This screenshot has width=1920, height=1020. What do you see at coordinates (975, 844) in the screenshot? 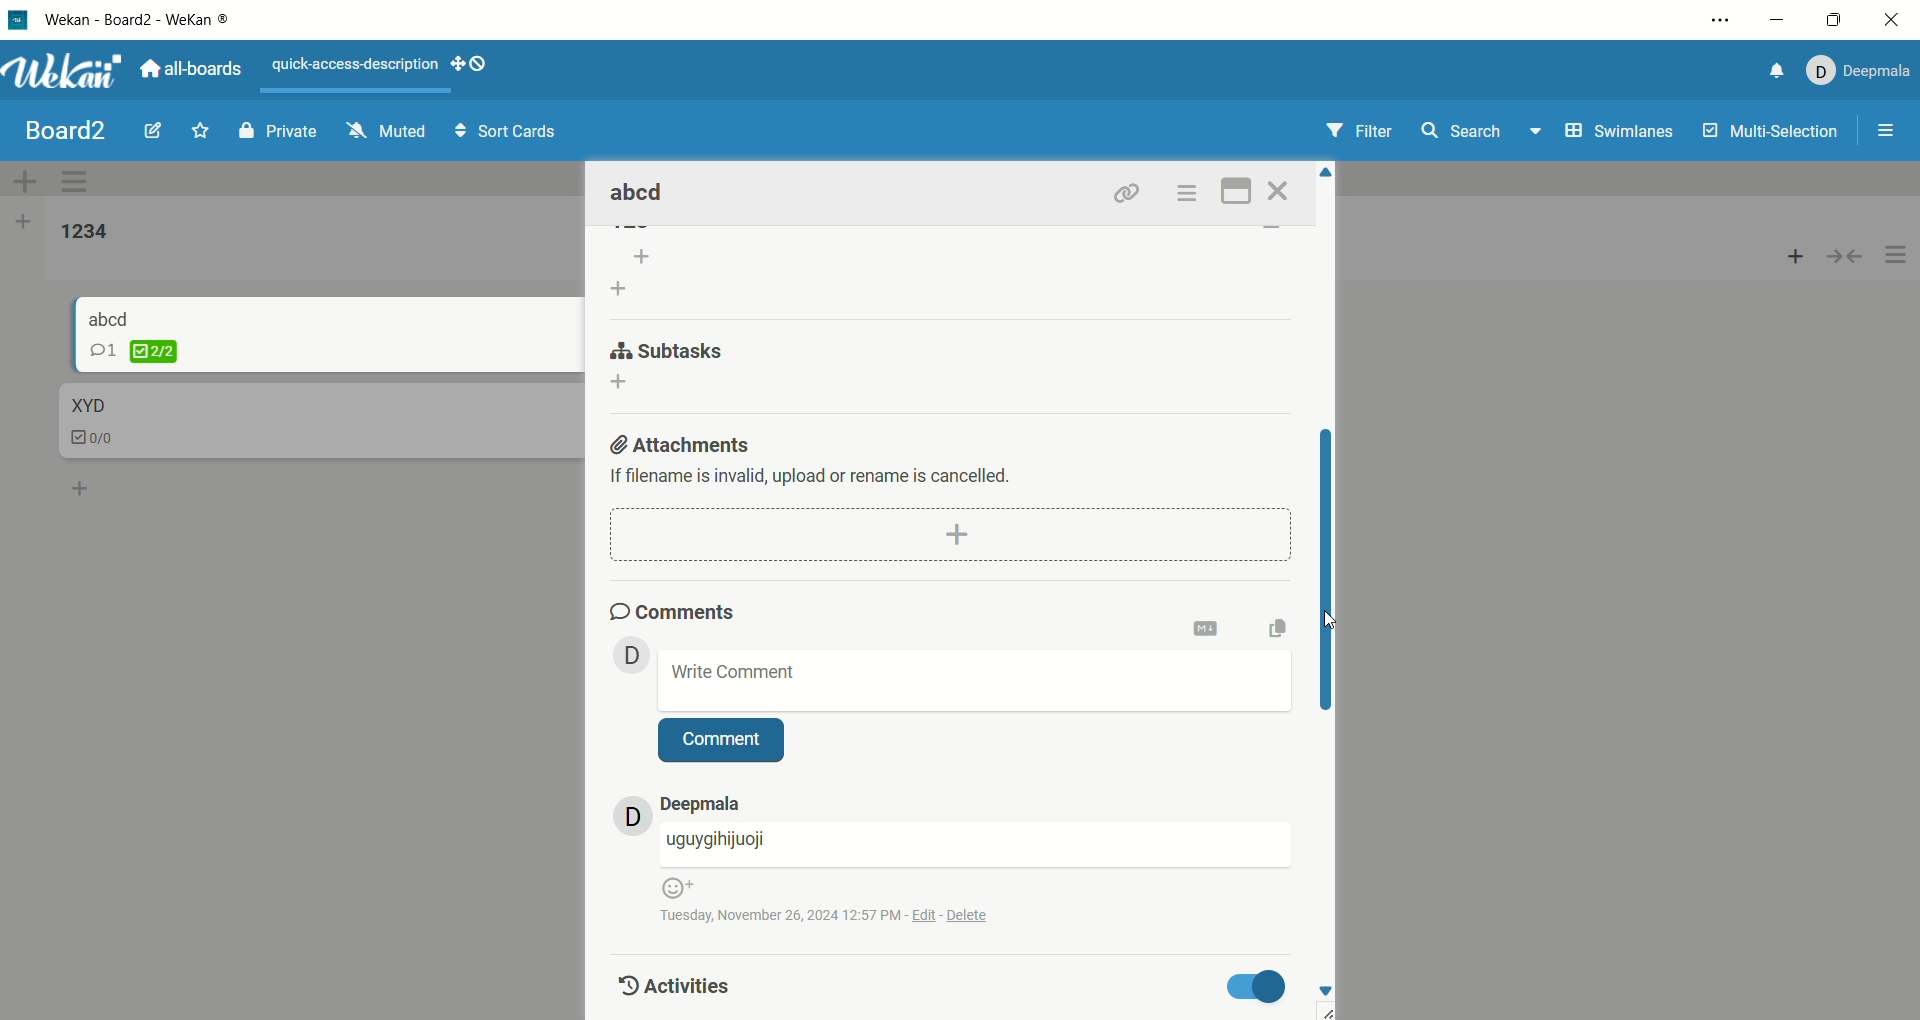
I see `username` at bounding box center [975, 844].